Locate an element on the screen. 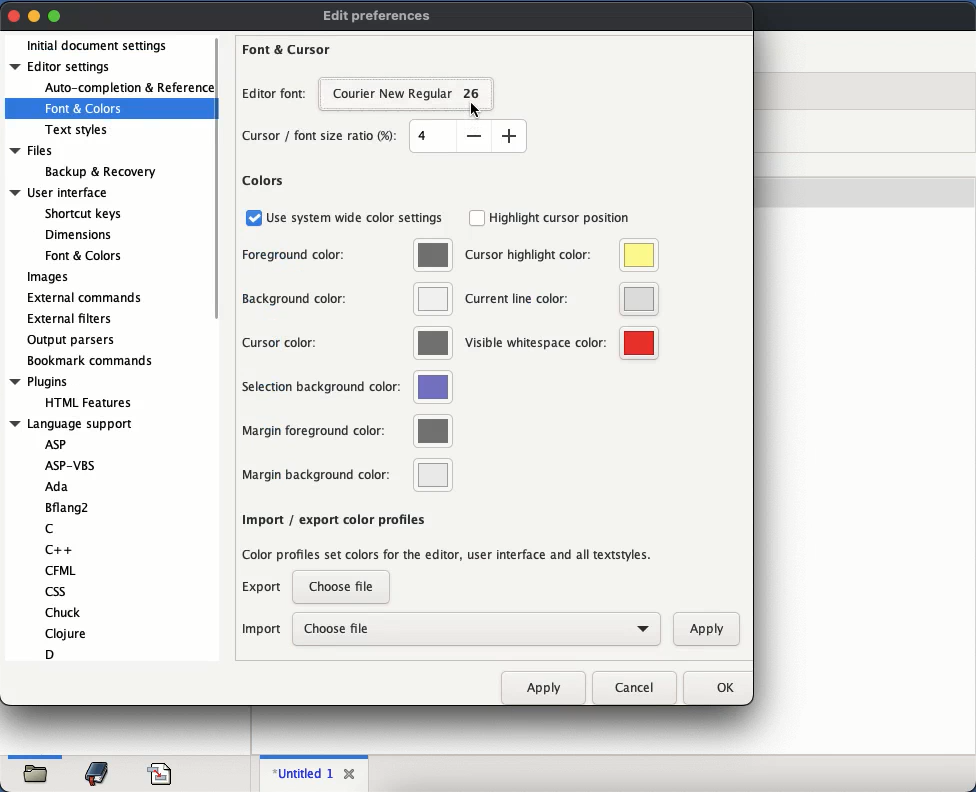 The image size is (976, 792). auto completion is located at coordinates (124, 88).